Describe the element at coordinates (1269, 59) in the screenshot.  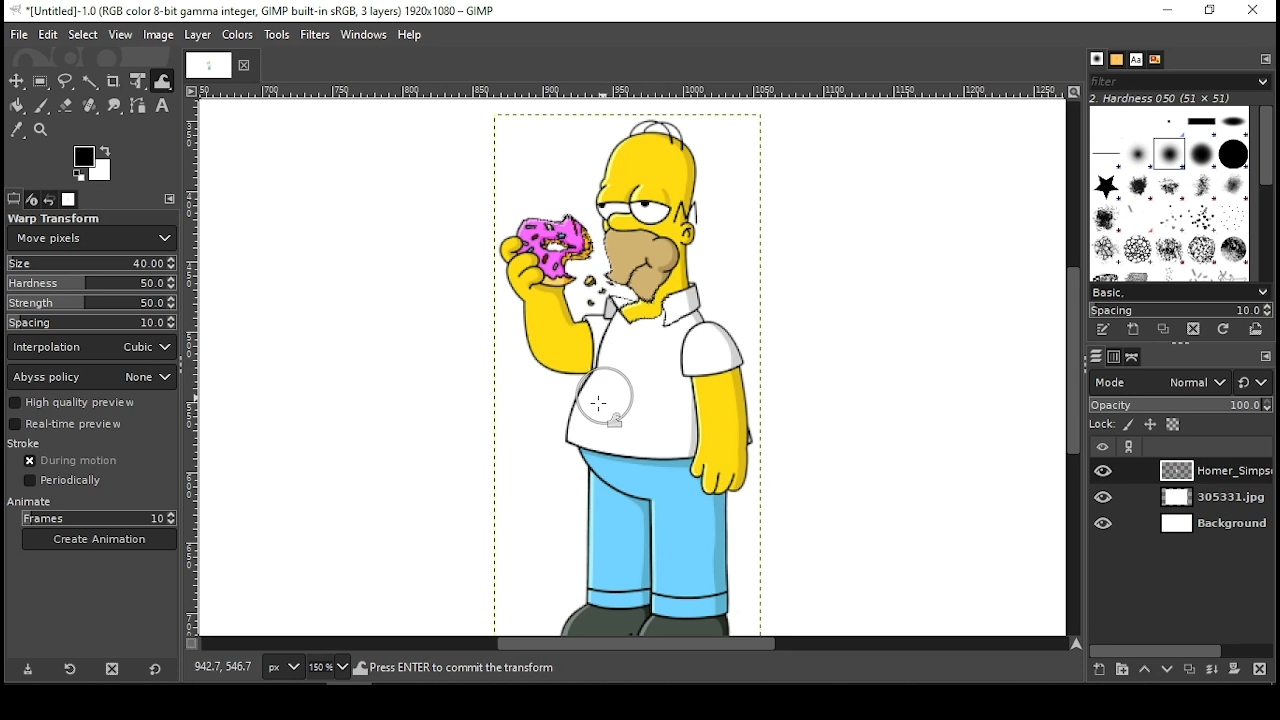
I see `edit toolbar` at that location.